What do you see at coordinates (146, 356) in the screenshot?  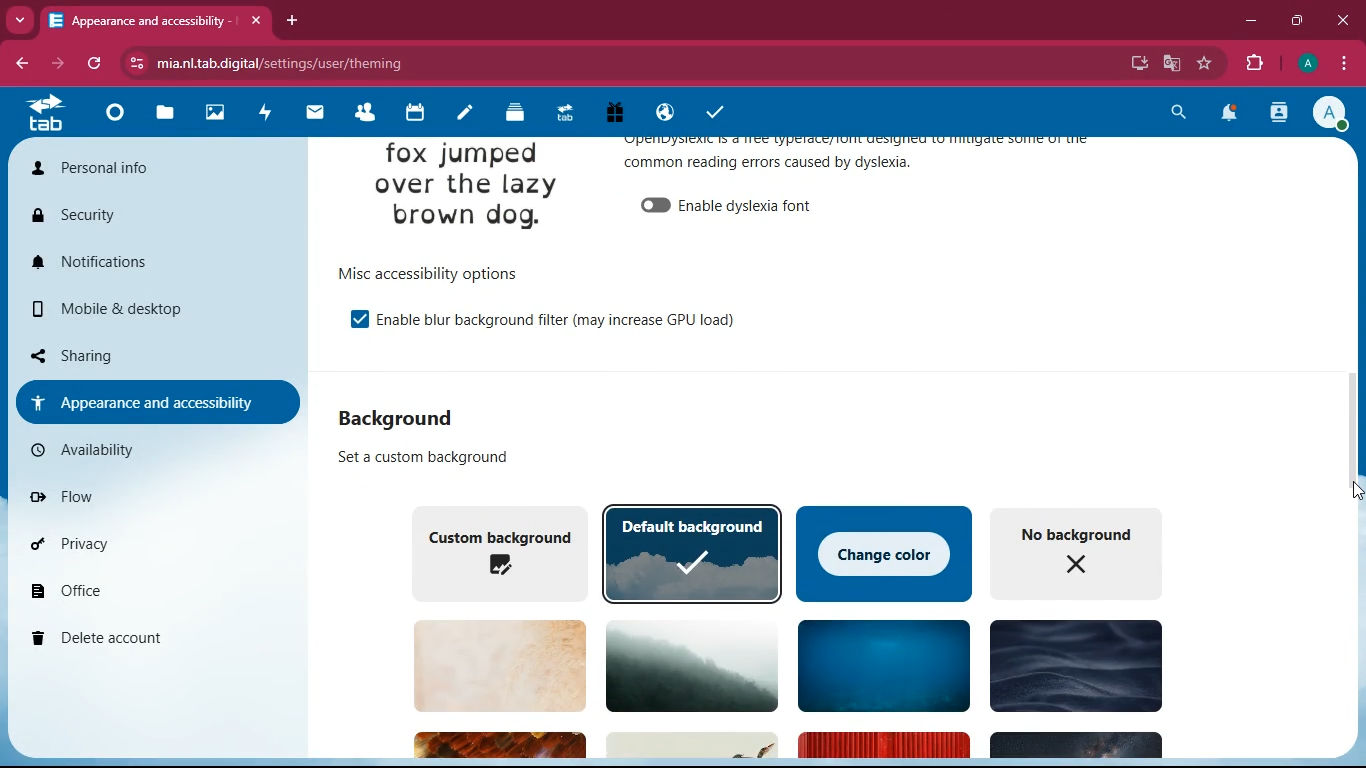 I see `sharing` at bounding box center [146, 356].